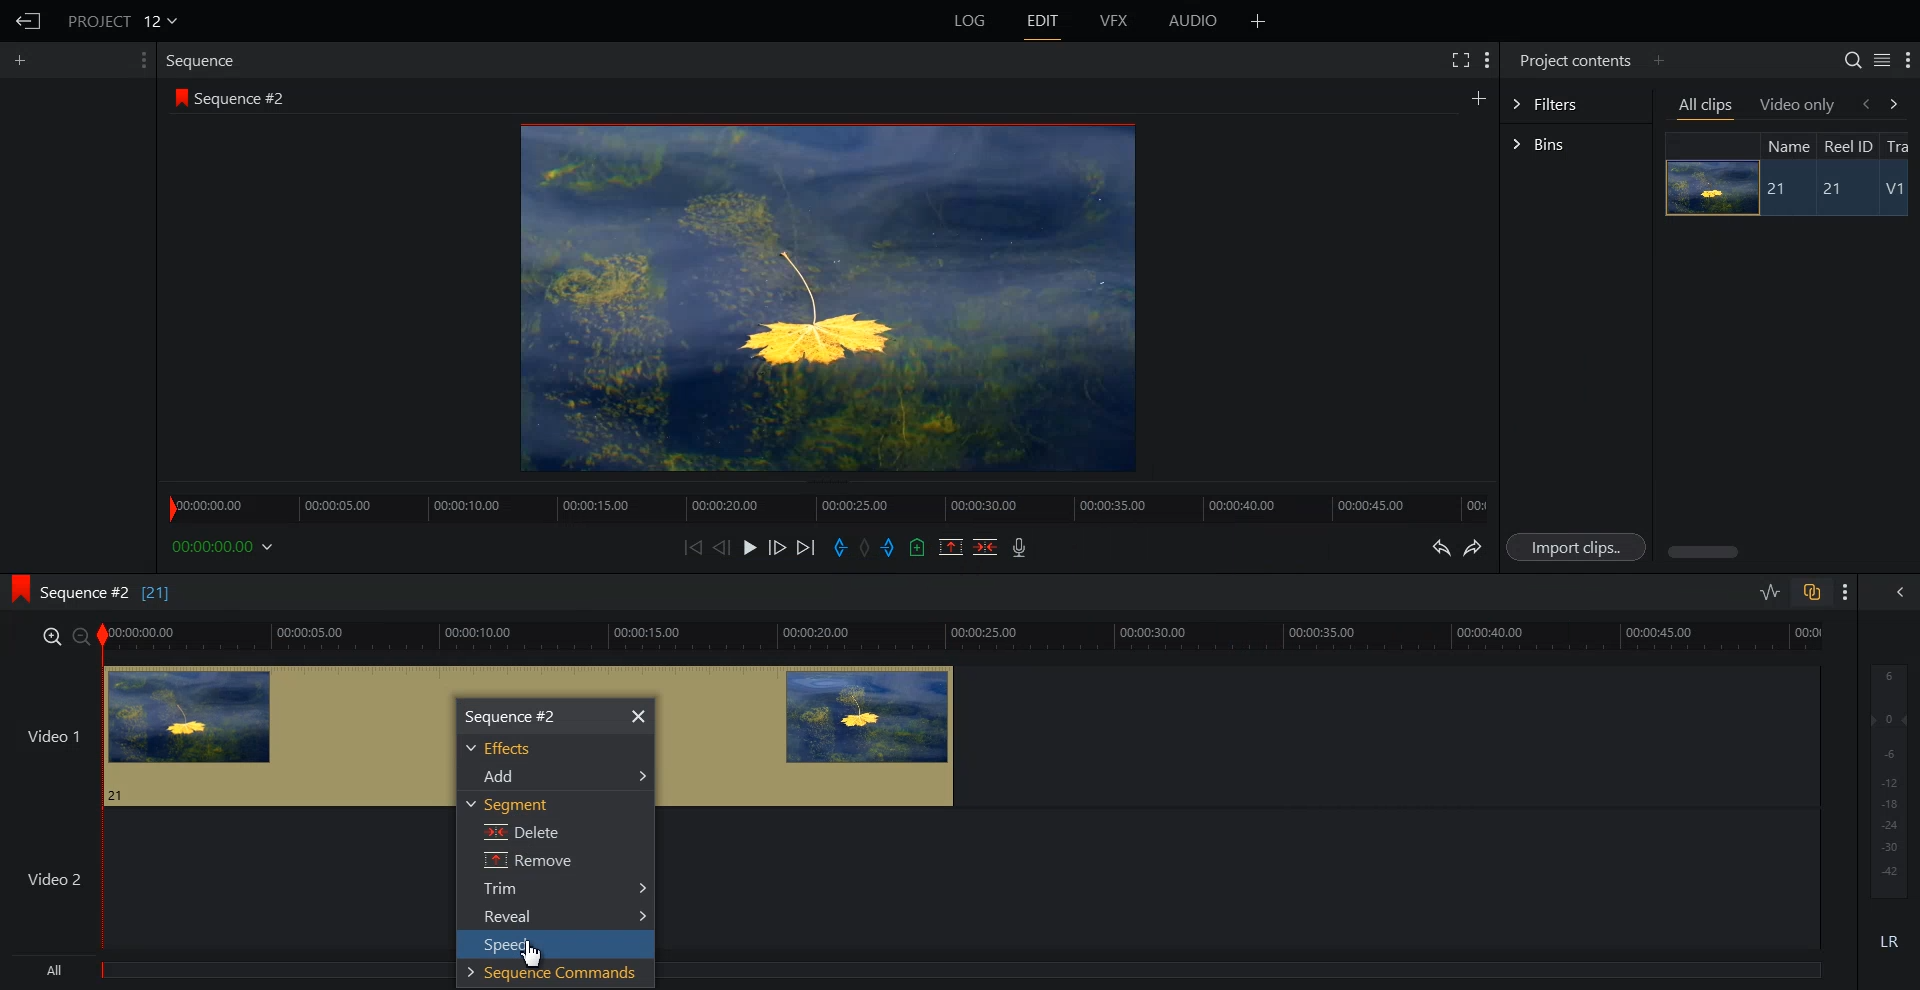 This screenshot has width=1920, height=990. I want to click on Reveal, so click(563, 917).